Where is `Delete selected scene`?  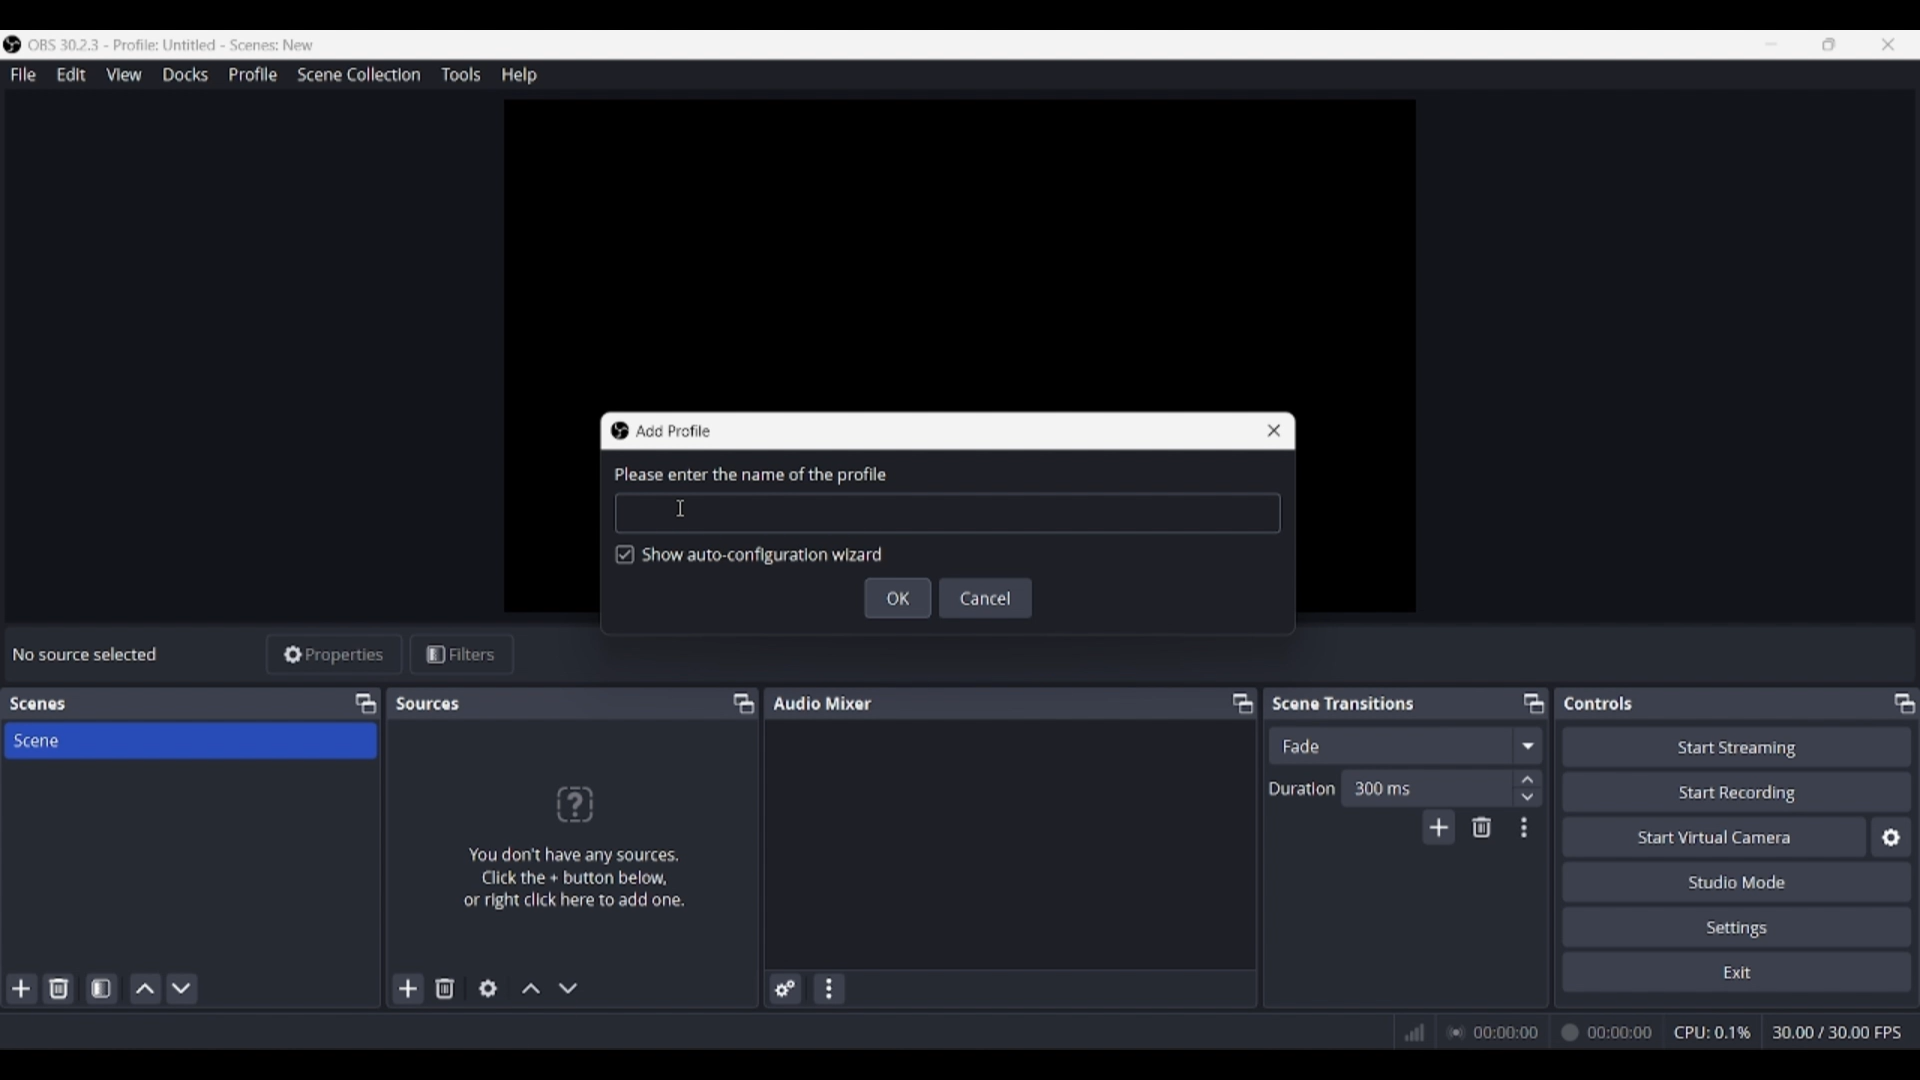 Delete selected scene is located at coordinates (58, 988).